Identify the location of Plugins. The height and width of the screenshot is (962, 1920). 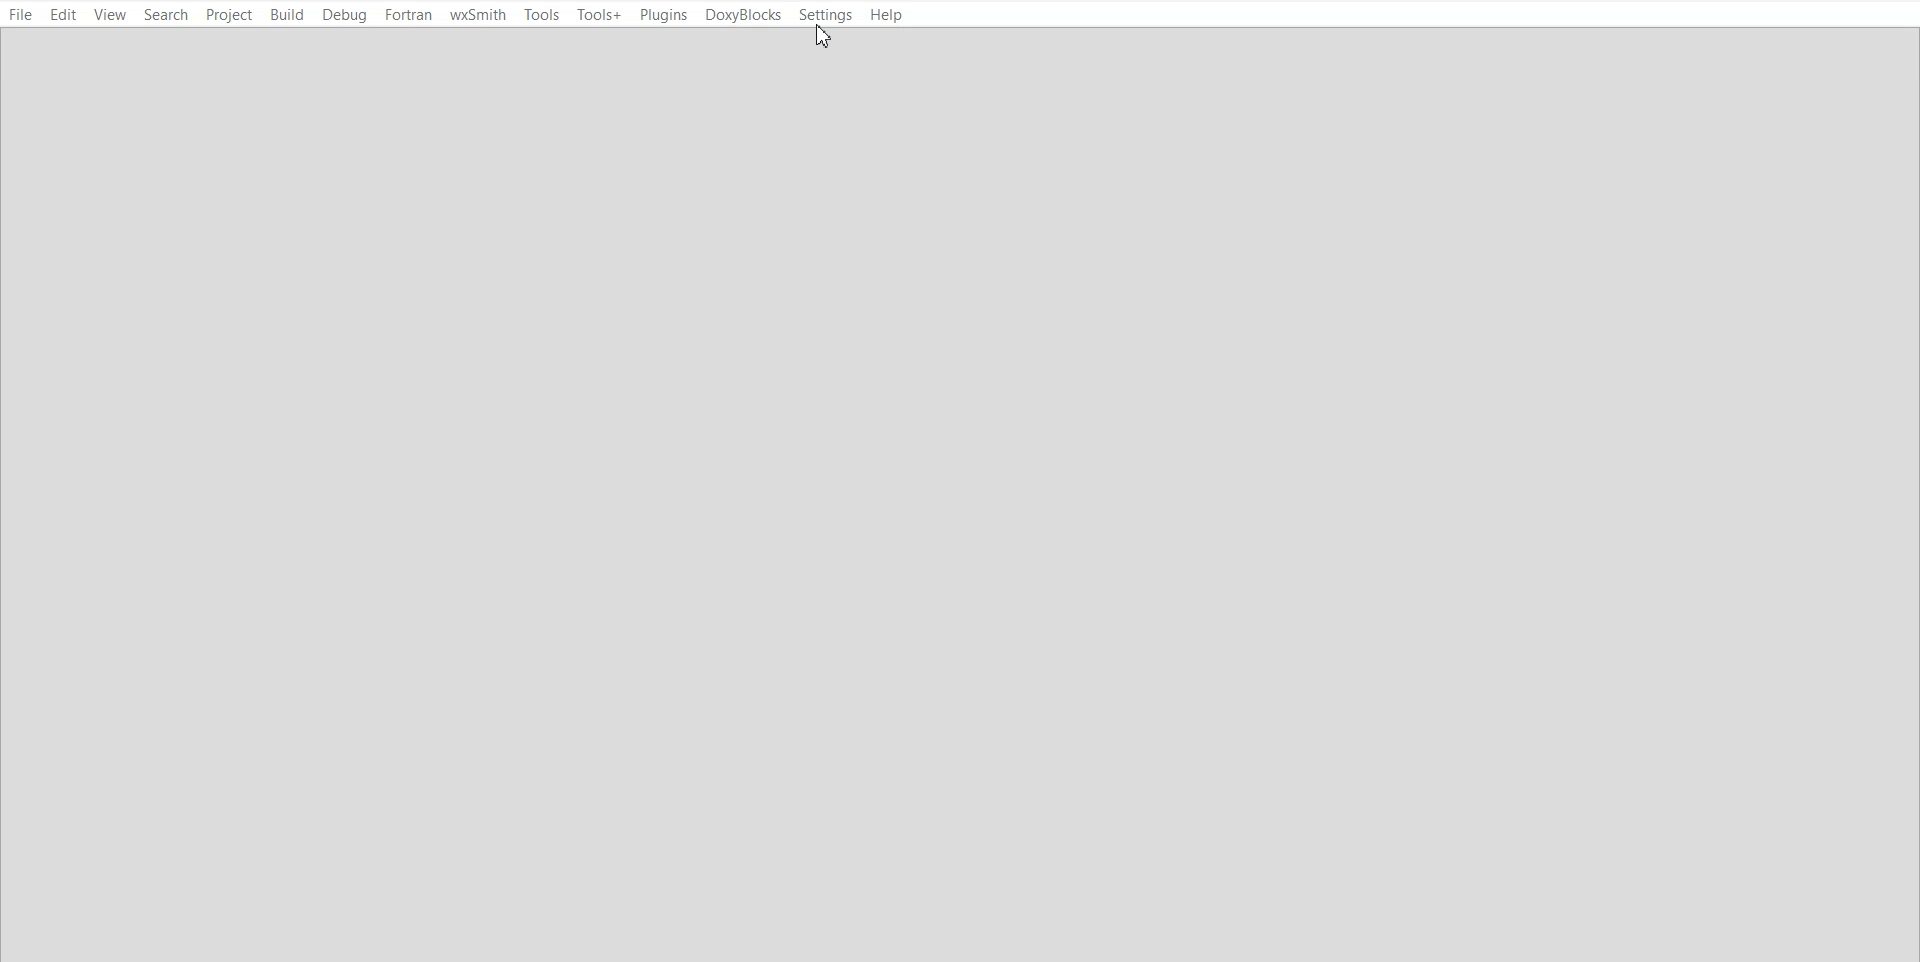
(664, 15).